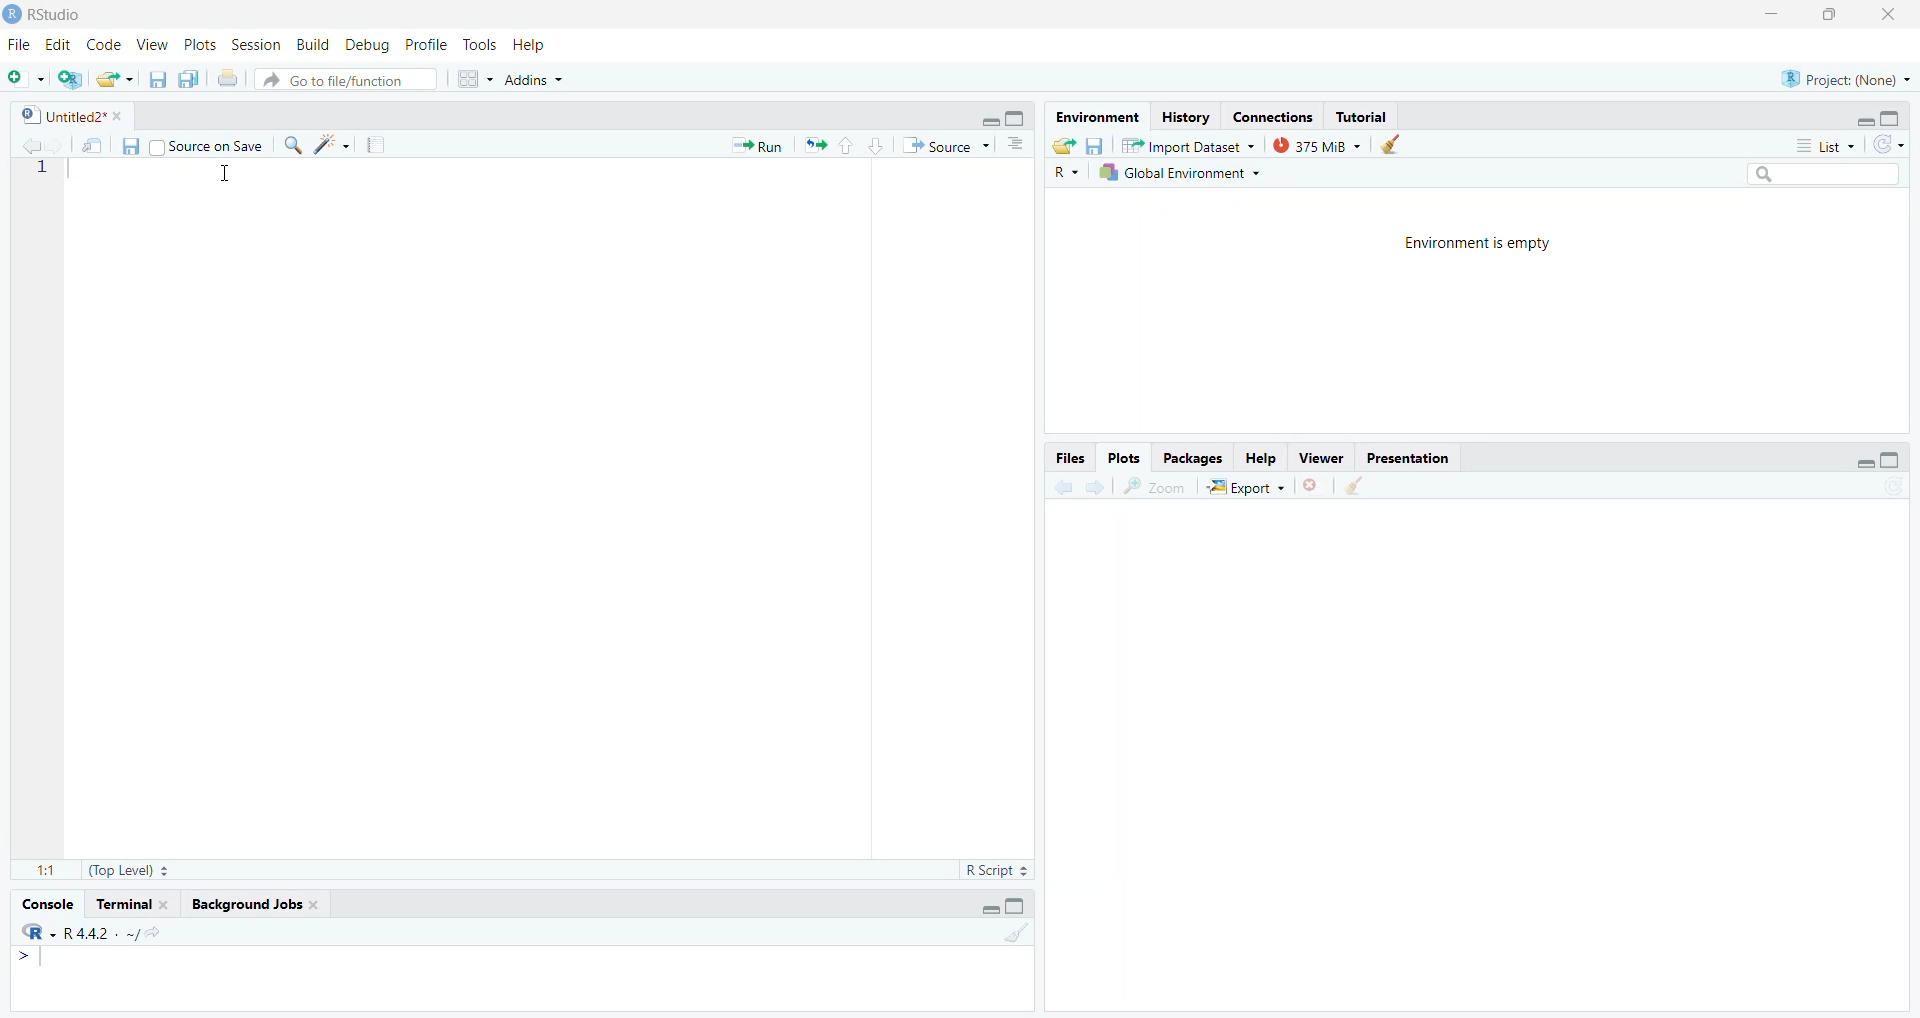 The width and height of the screenshot is (1920, 1018). What do you see at coordinates (333, 143) in the screenshot?
I see `code tools` at bounding box center [333, 143].